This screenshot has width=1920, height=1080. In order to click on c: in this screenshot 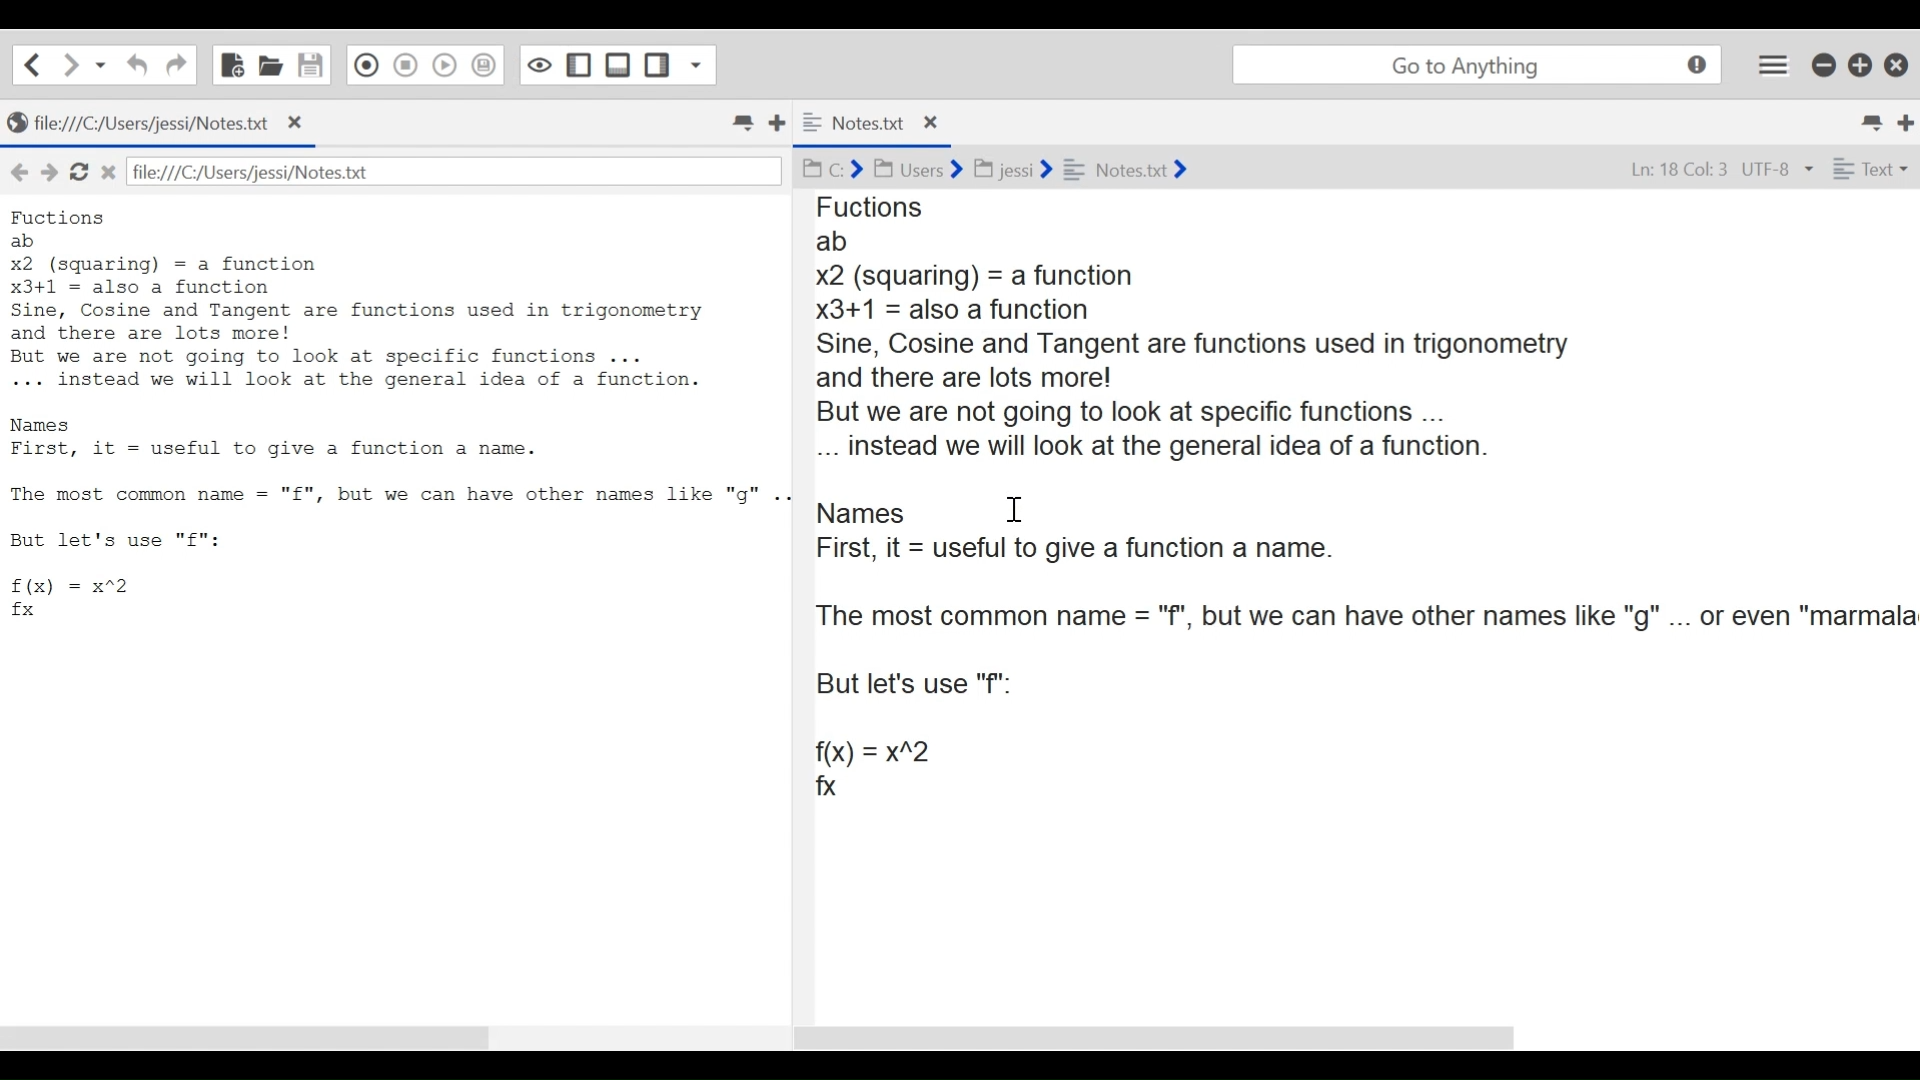, I will do `click(830, 171)`.